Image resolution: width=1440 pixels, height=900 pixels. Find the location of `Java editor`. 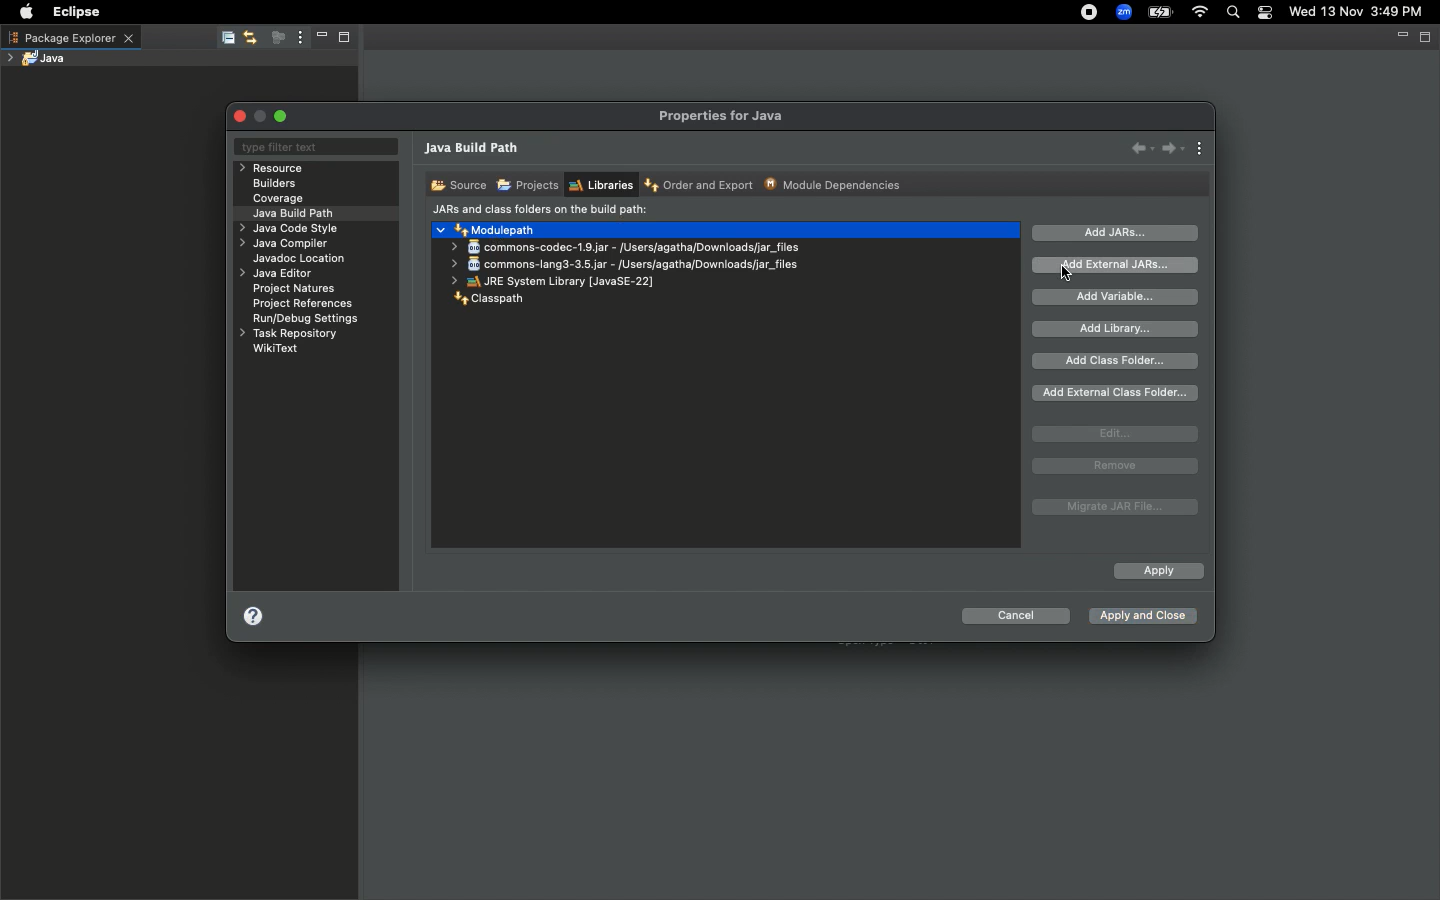

Java editor is located at coordinates (279, 274).